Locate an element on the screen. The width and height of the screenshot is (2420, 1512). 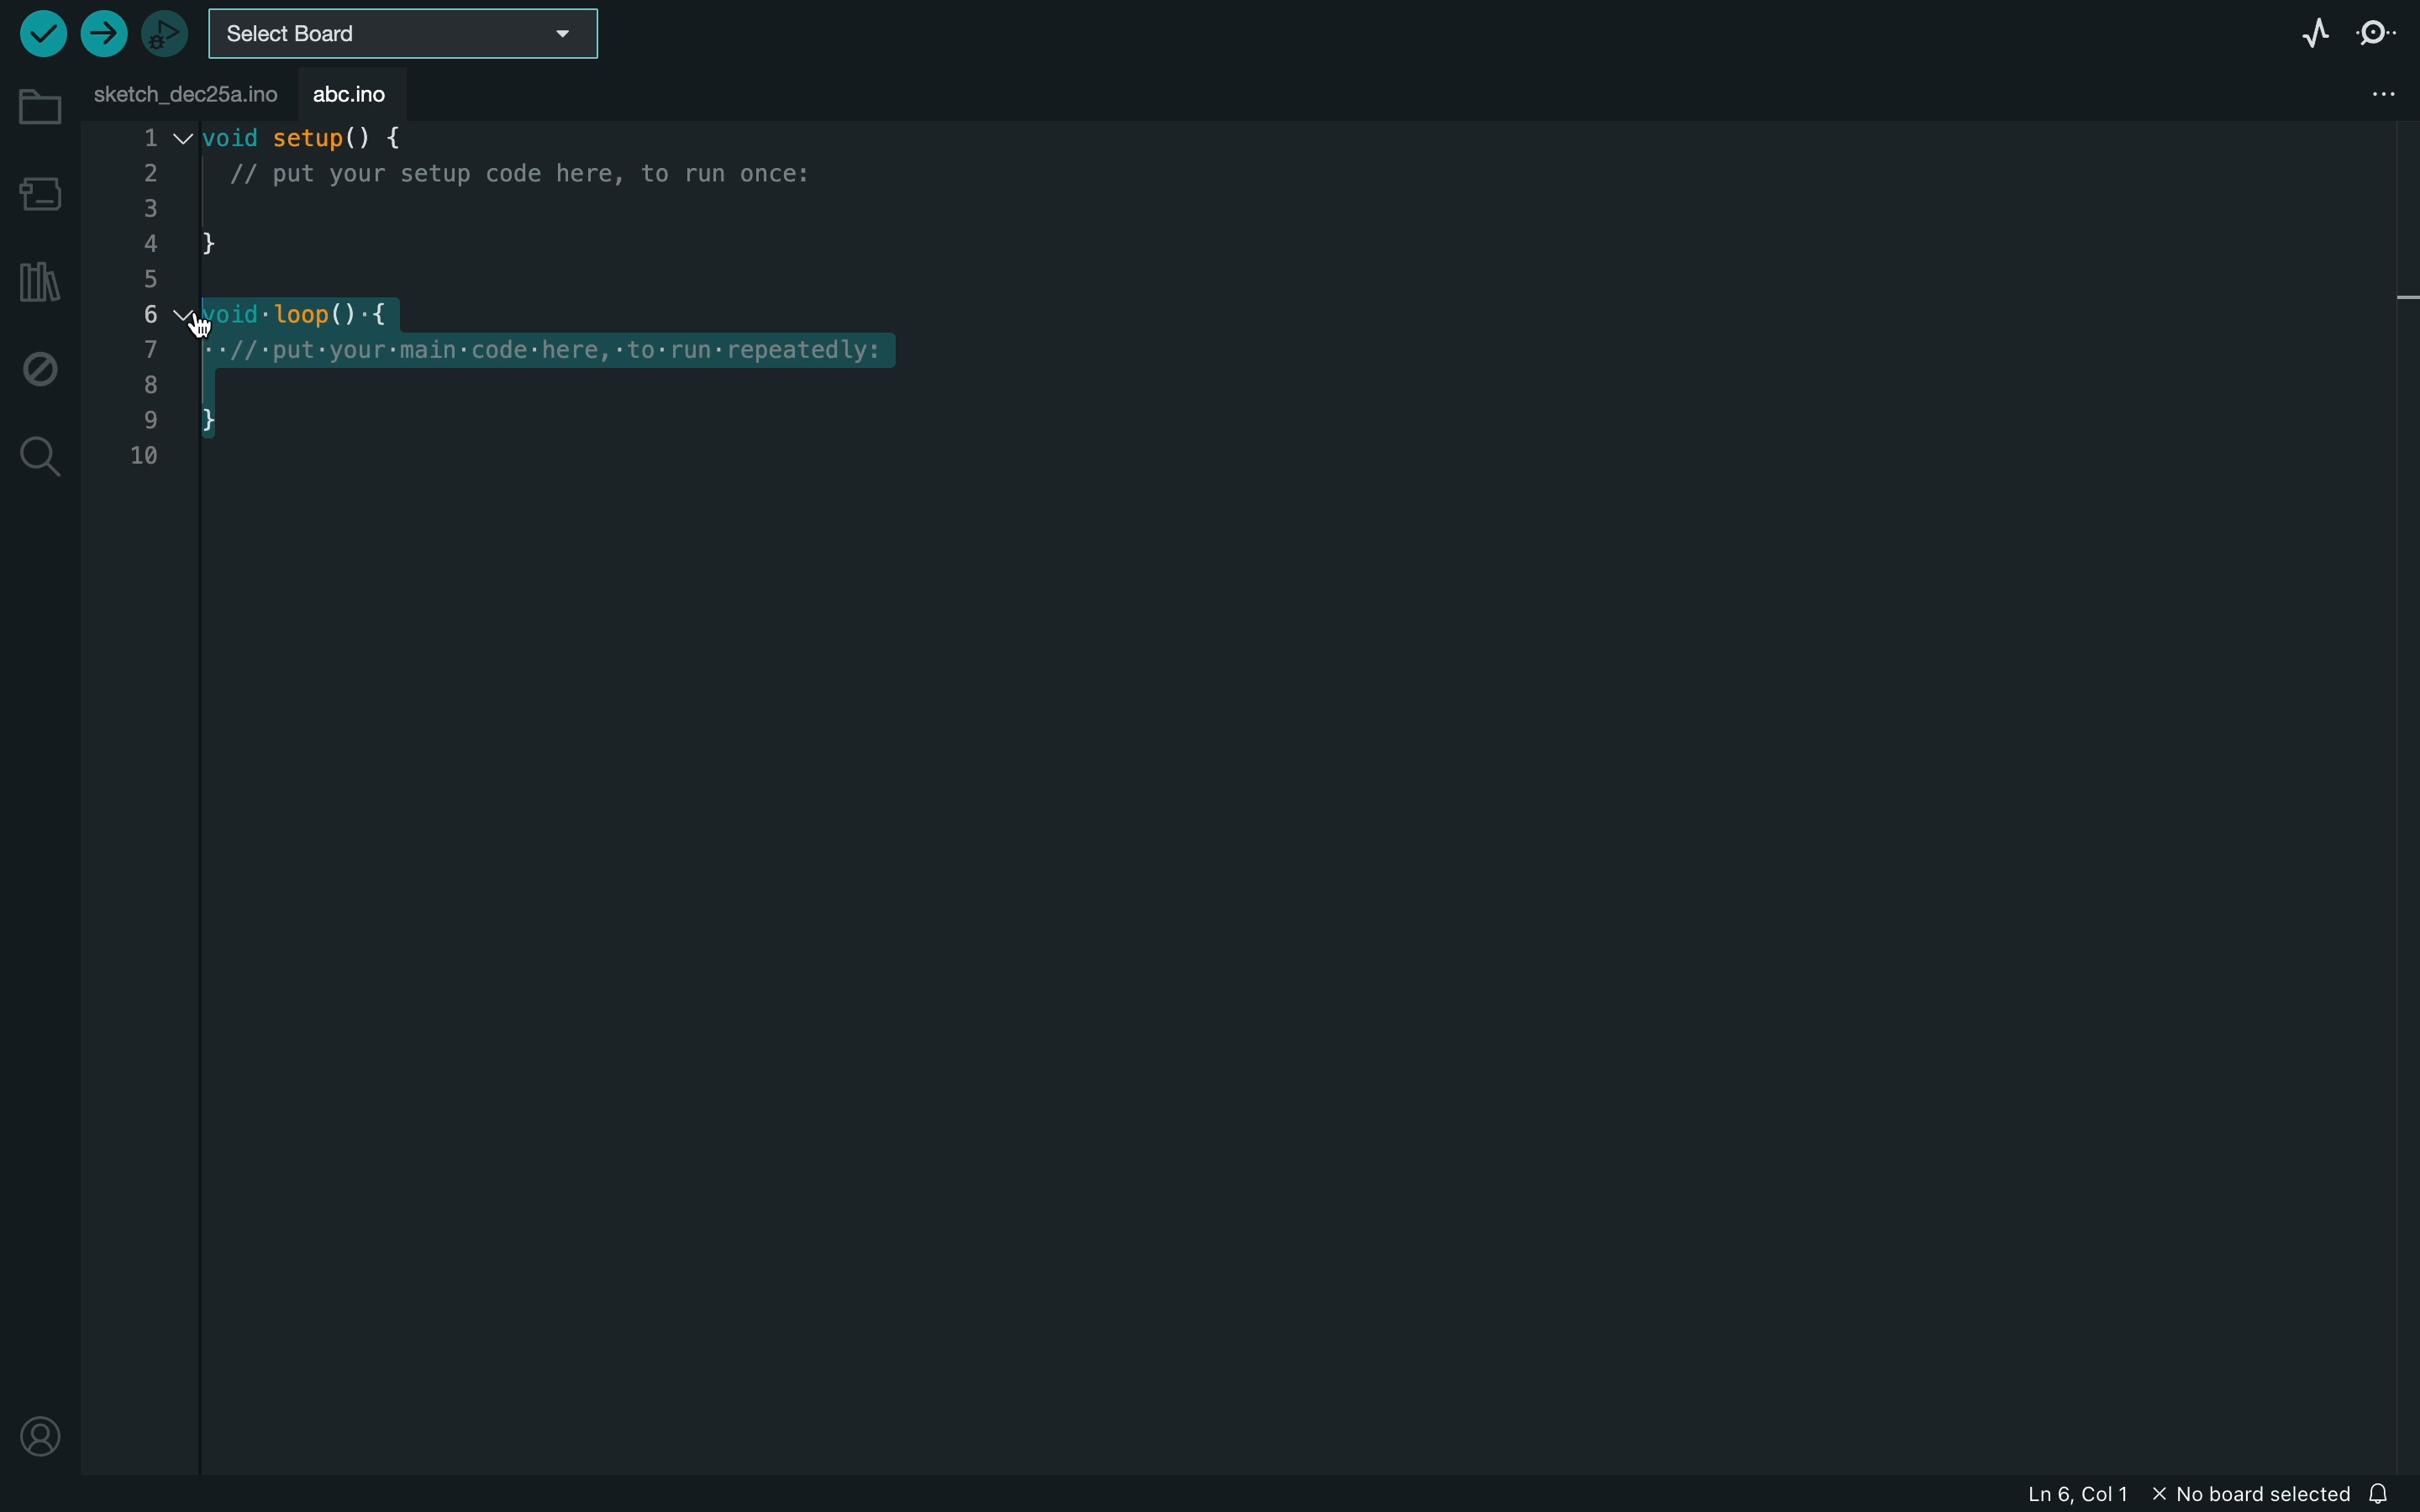
1,2,3,4,5,6,7,8,9,10 is located at coordinates (144, 309).